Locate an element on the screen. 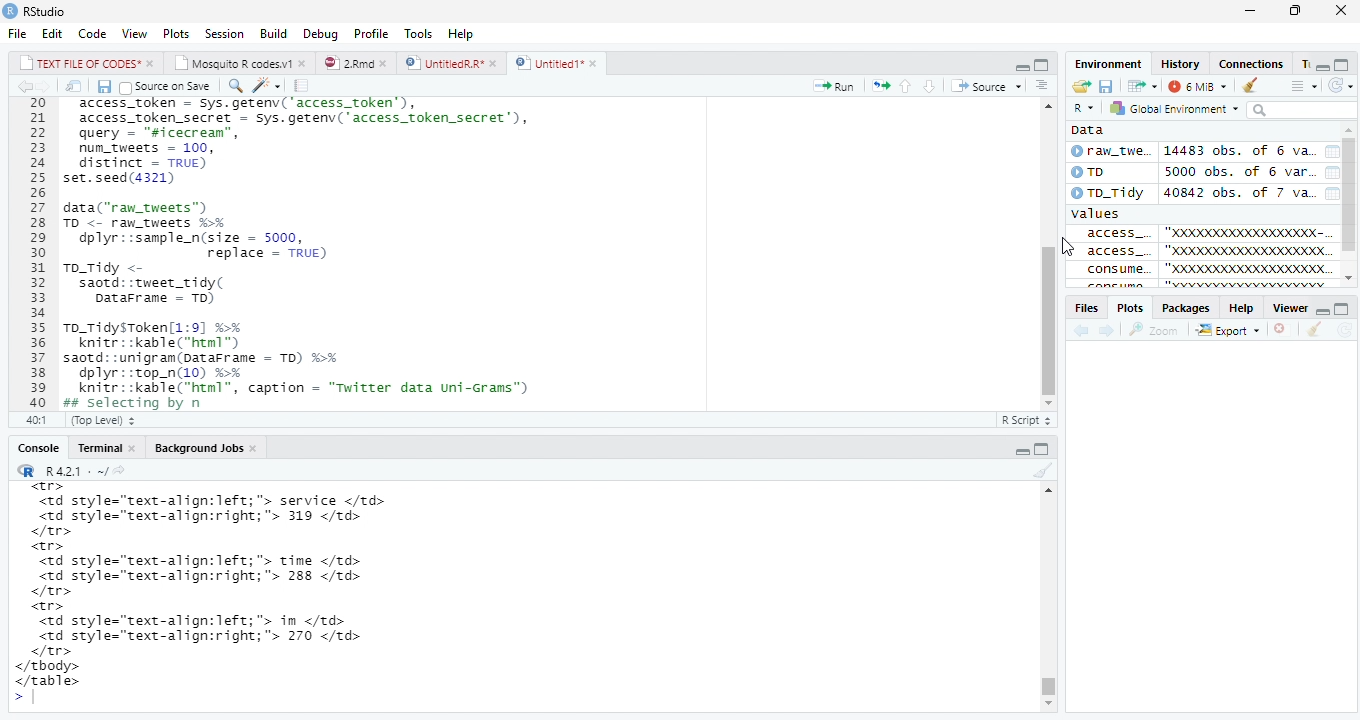 The height and width of the screenshot is (720, 1360). forward/backward source location is located at coordinates (1093, 329).